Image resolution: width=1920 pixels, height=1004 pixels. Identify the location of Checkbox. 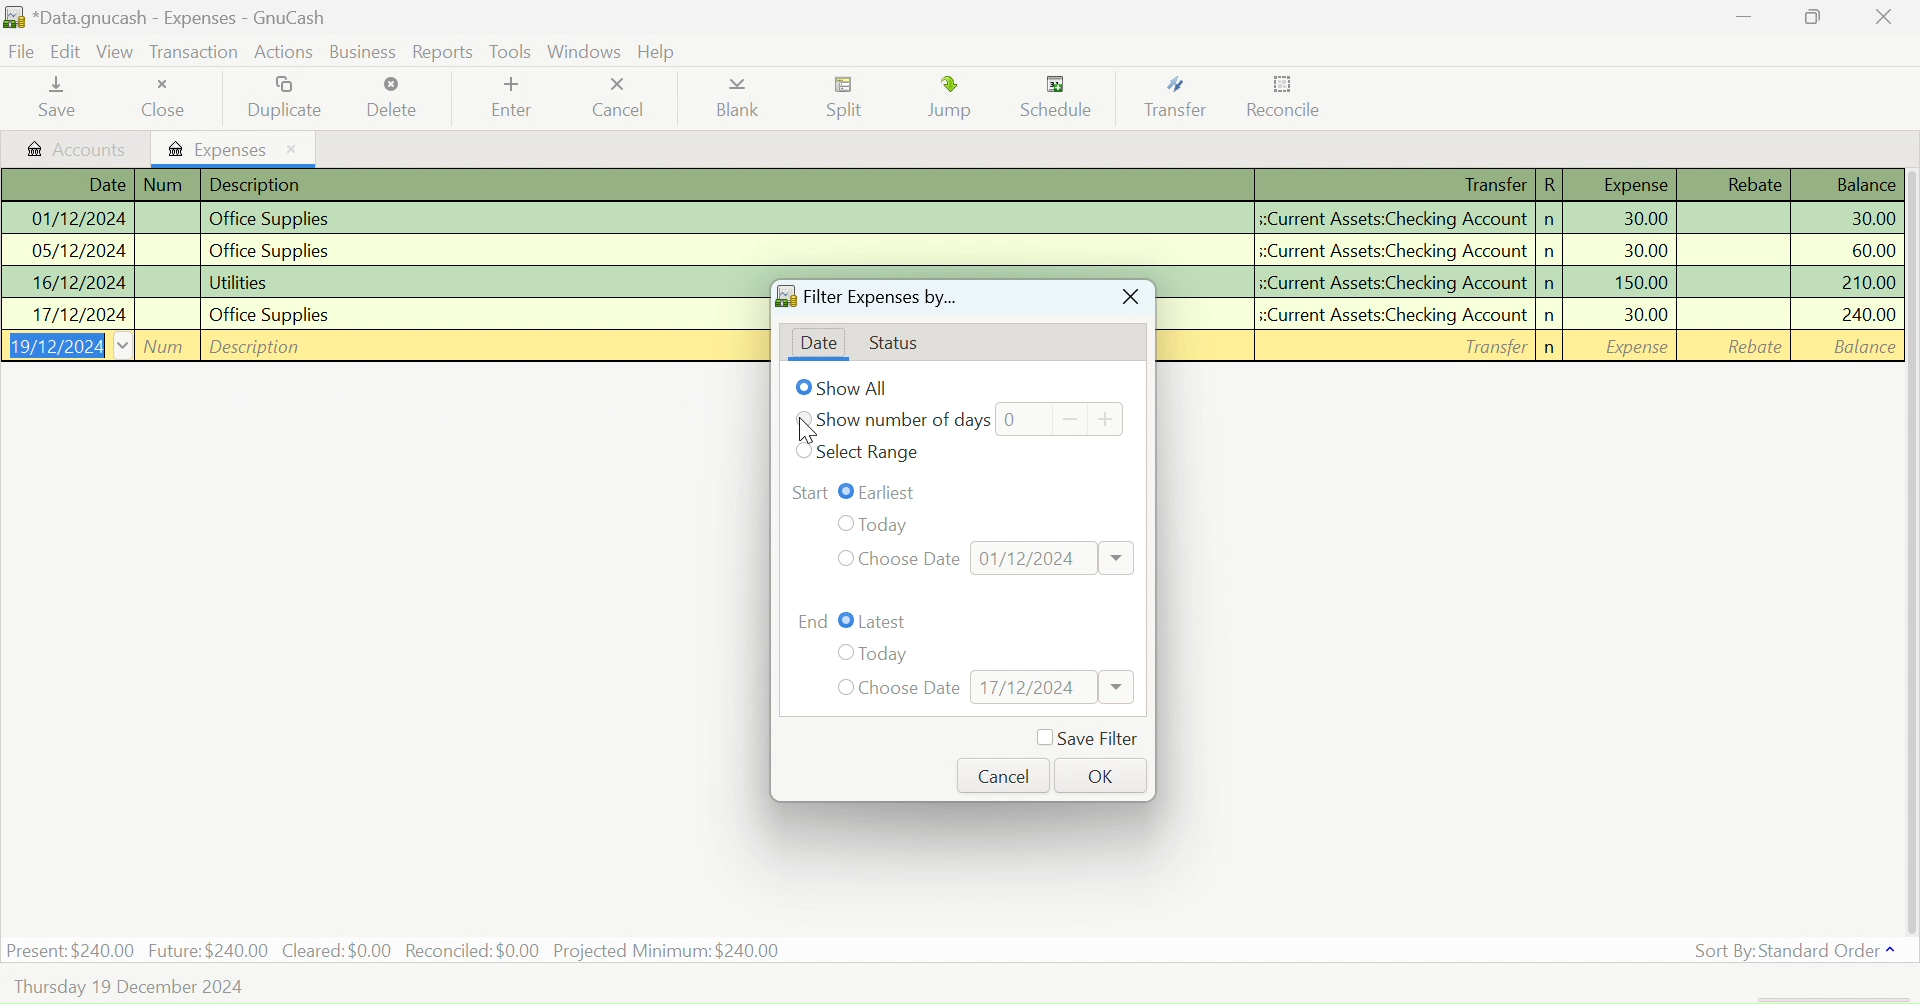
(842, 523).